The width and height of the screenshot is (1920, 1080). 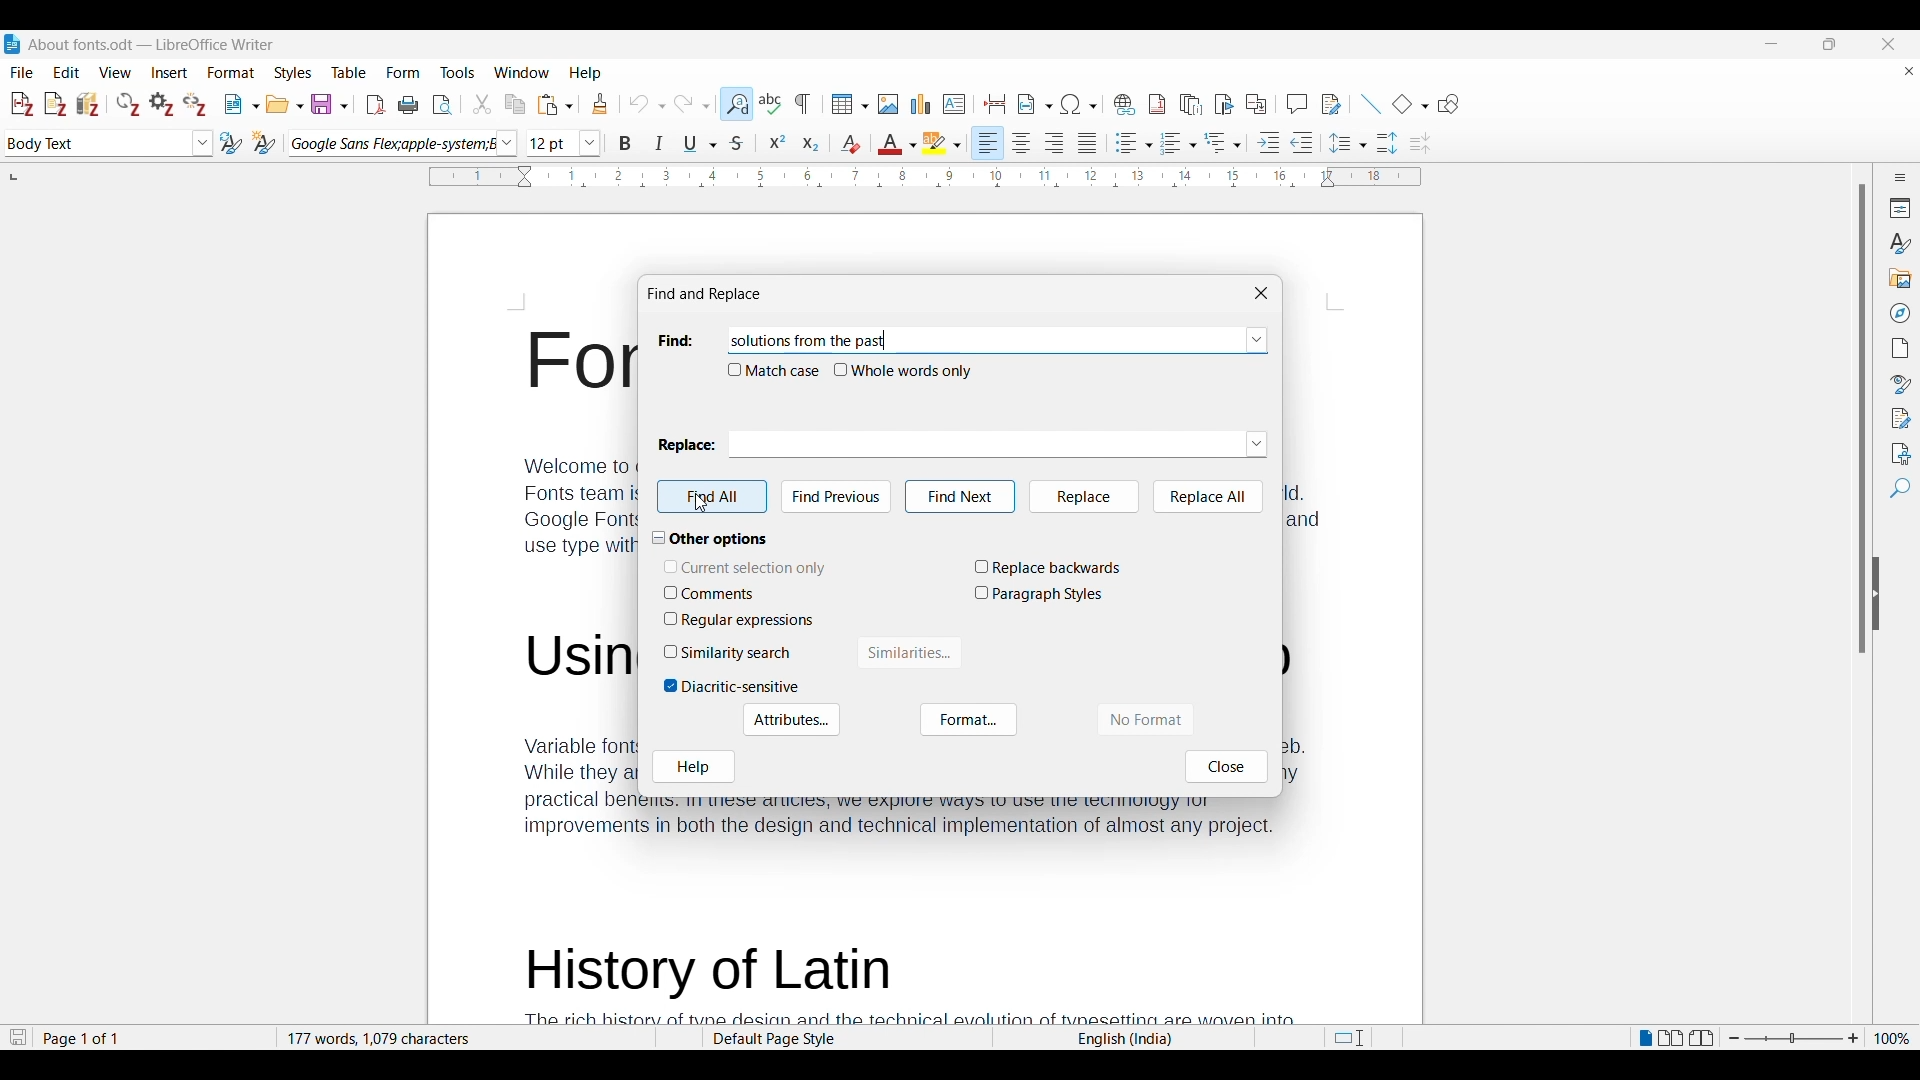 I want to click on Replace all, so click(x=1208, y=498).